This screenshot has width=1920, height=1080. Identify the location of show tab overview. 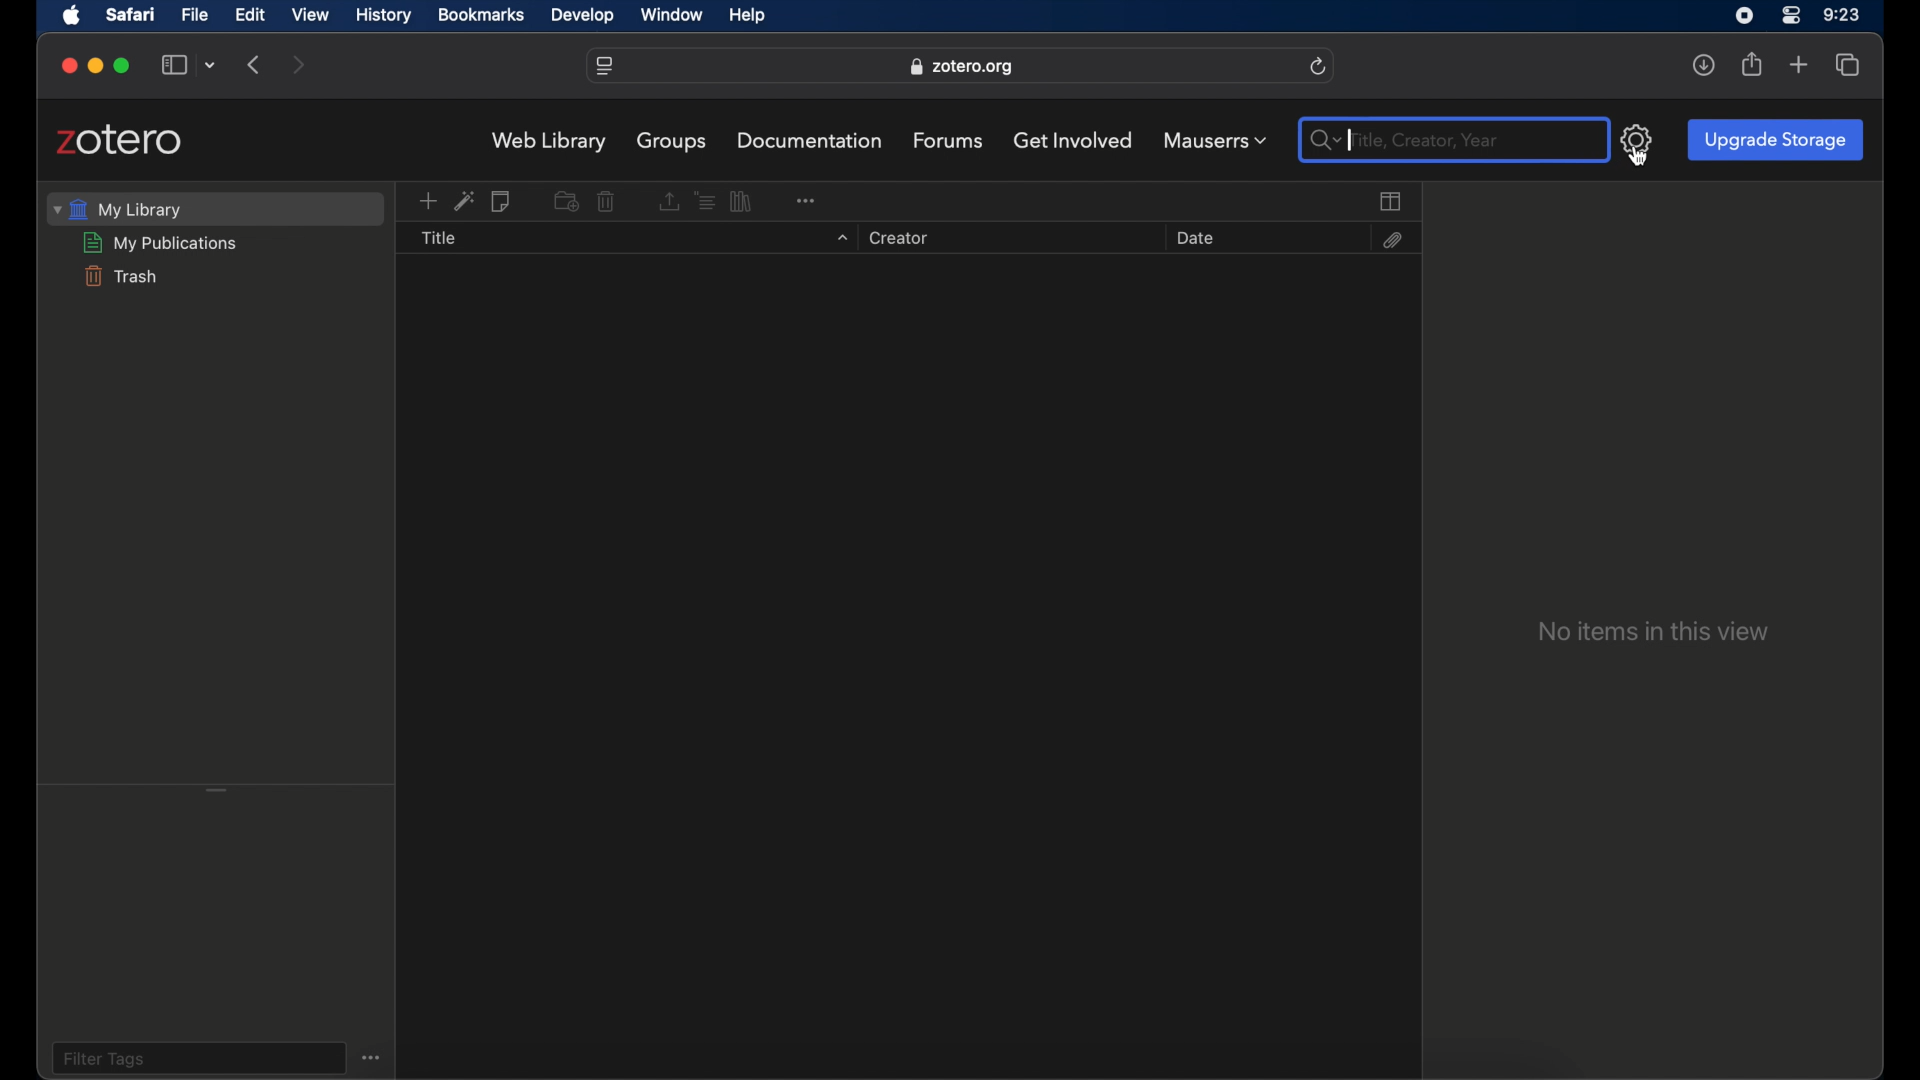
(1847, 64).